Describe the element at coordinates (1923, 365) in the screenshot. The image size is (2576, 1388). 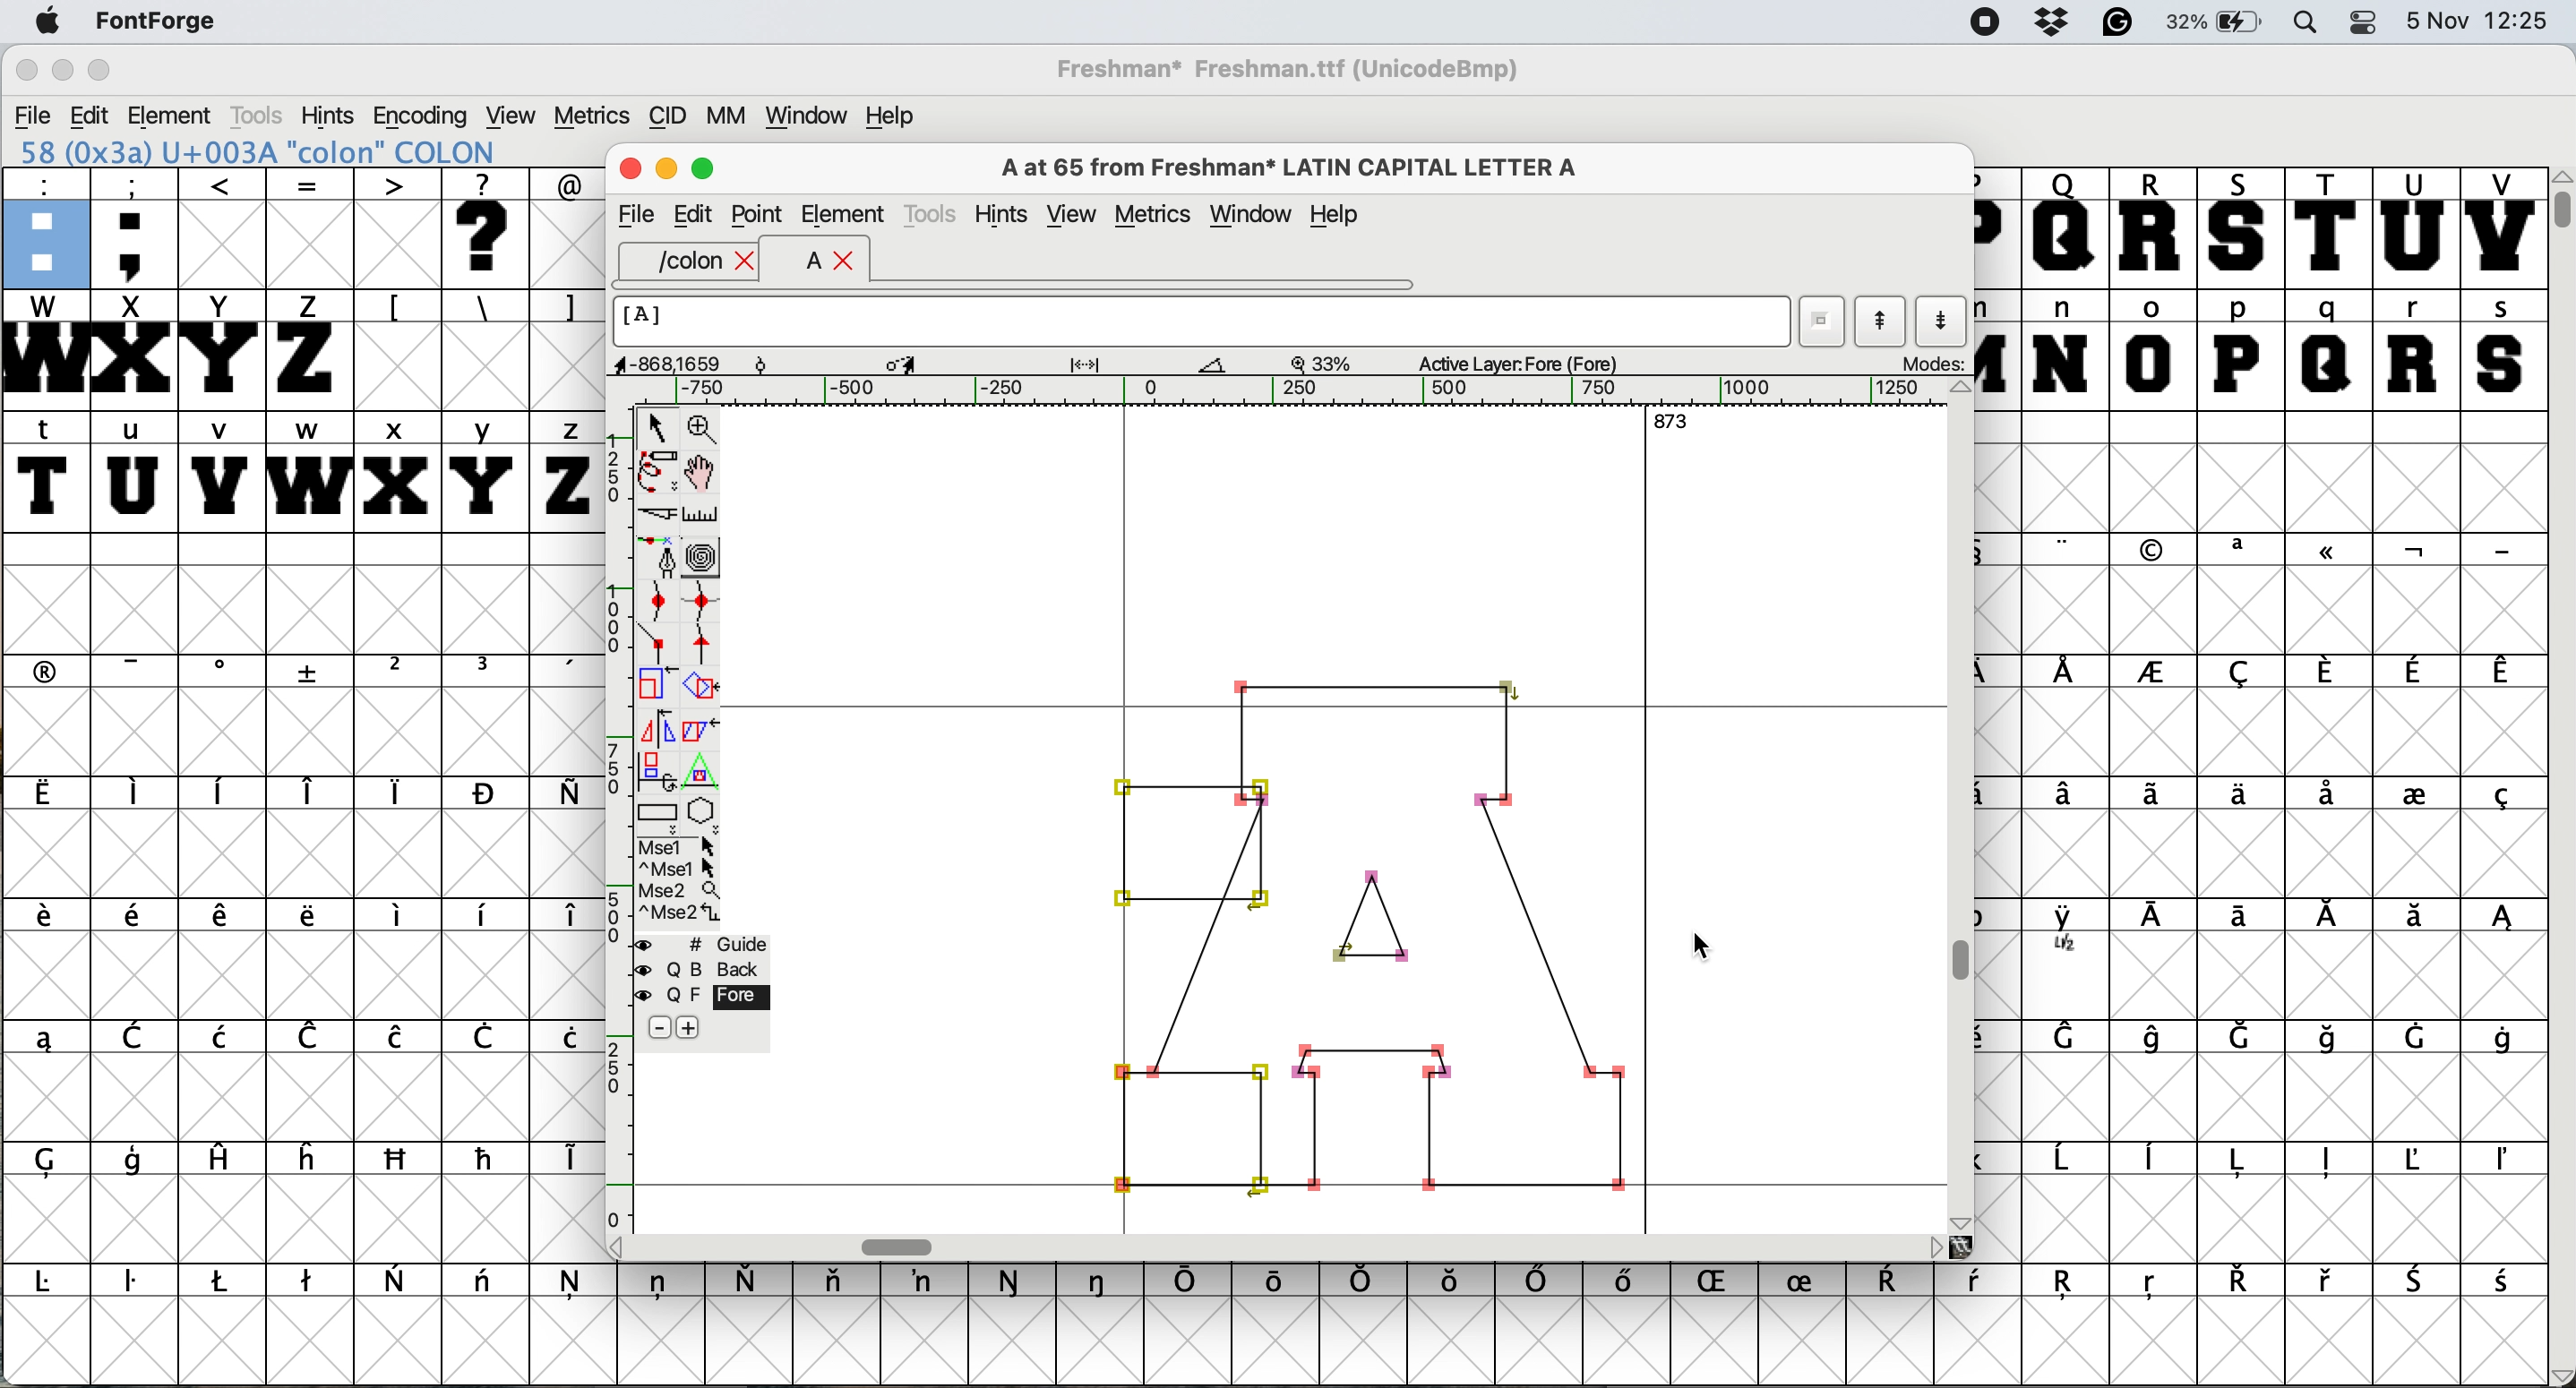
I see `modes` at that location.